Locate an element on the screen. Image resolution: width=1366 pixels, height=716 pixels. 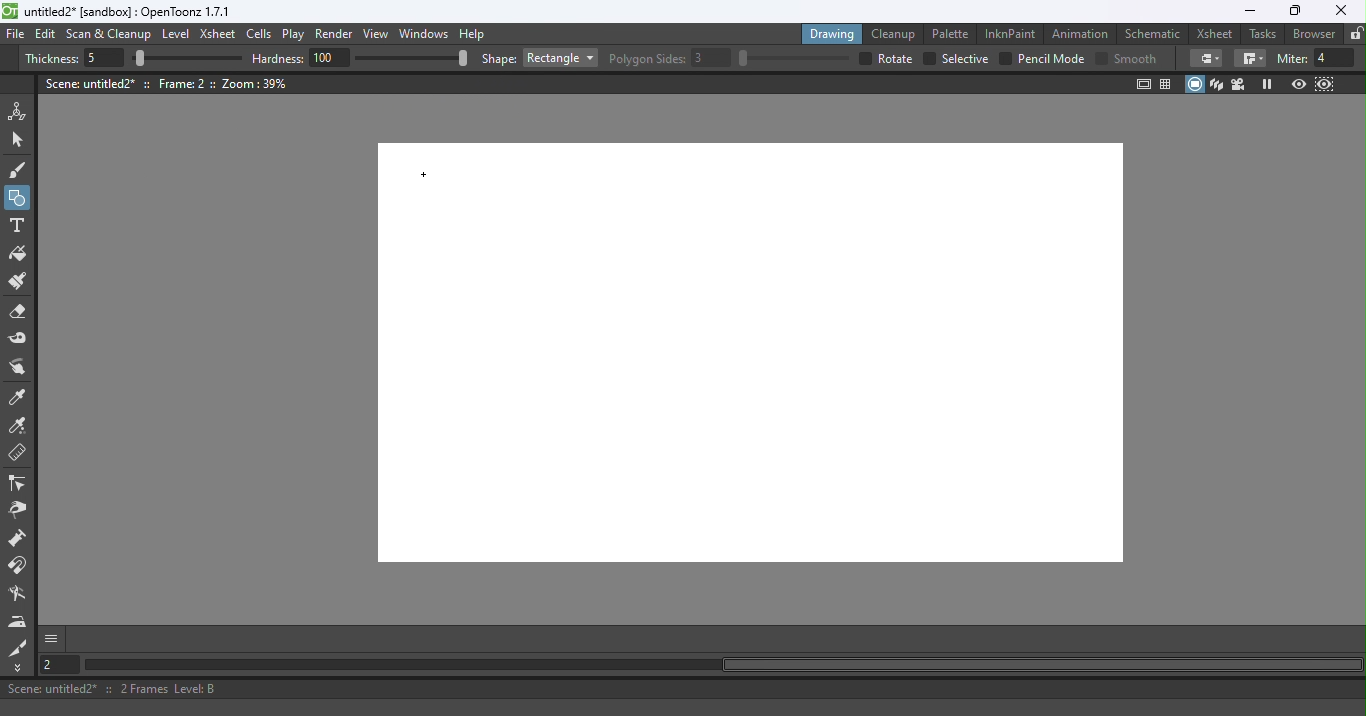
Edit is located at coordinates (48, 34).